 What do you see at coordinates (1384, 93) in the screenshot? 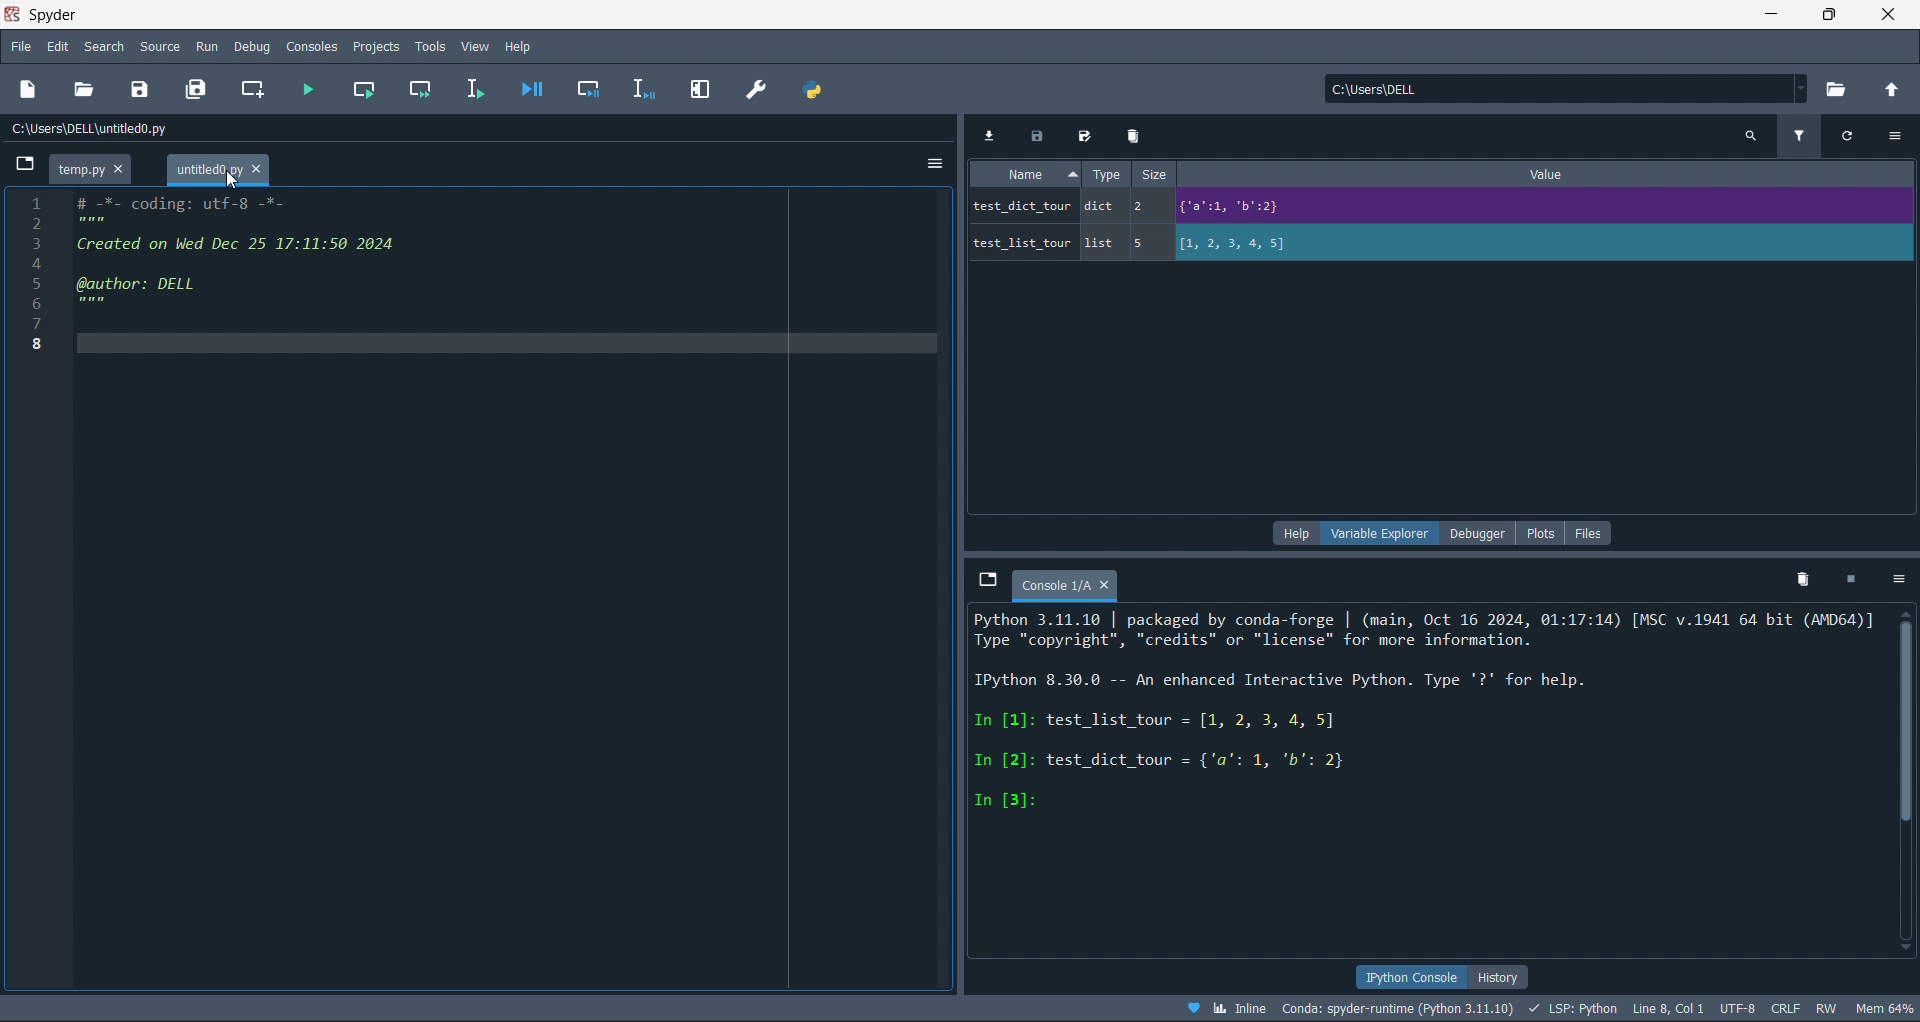
I see `C:\Users\DELL` at bounding box center [1384, 93].